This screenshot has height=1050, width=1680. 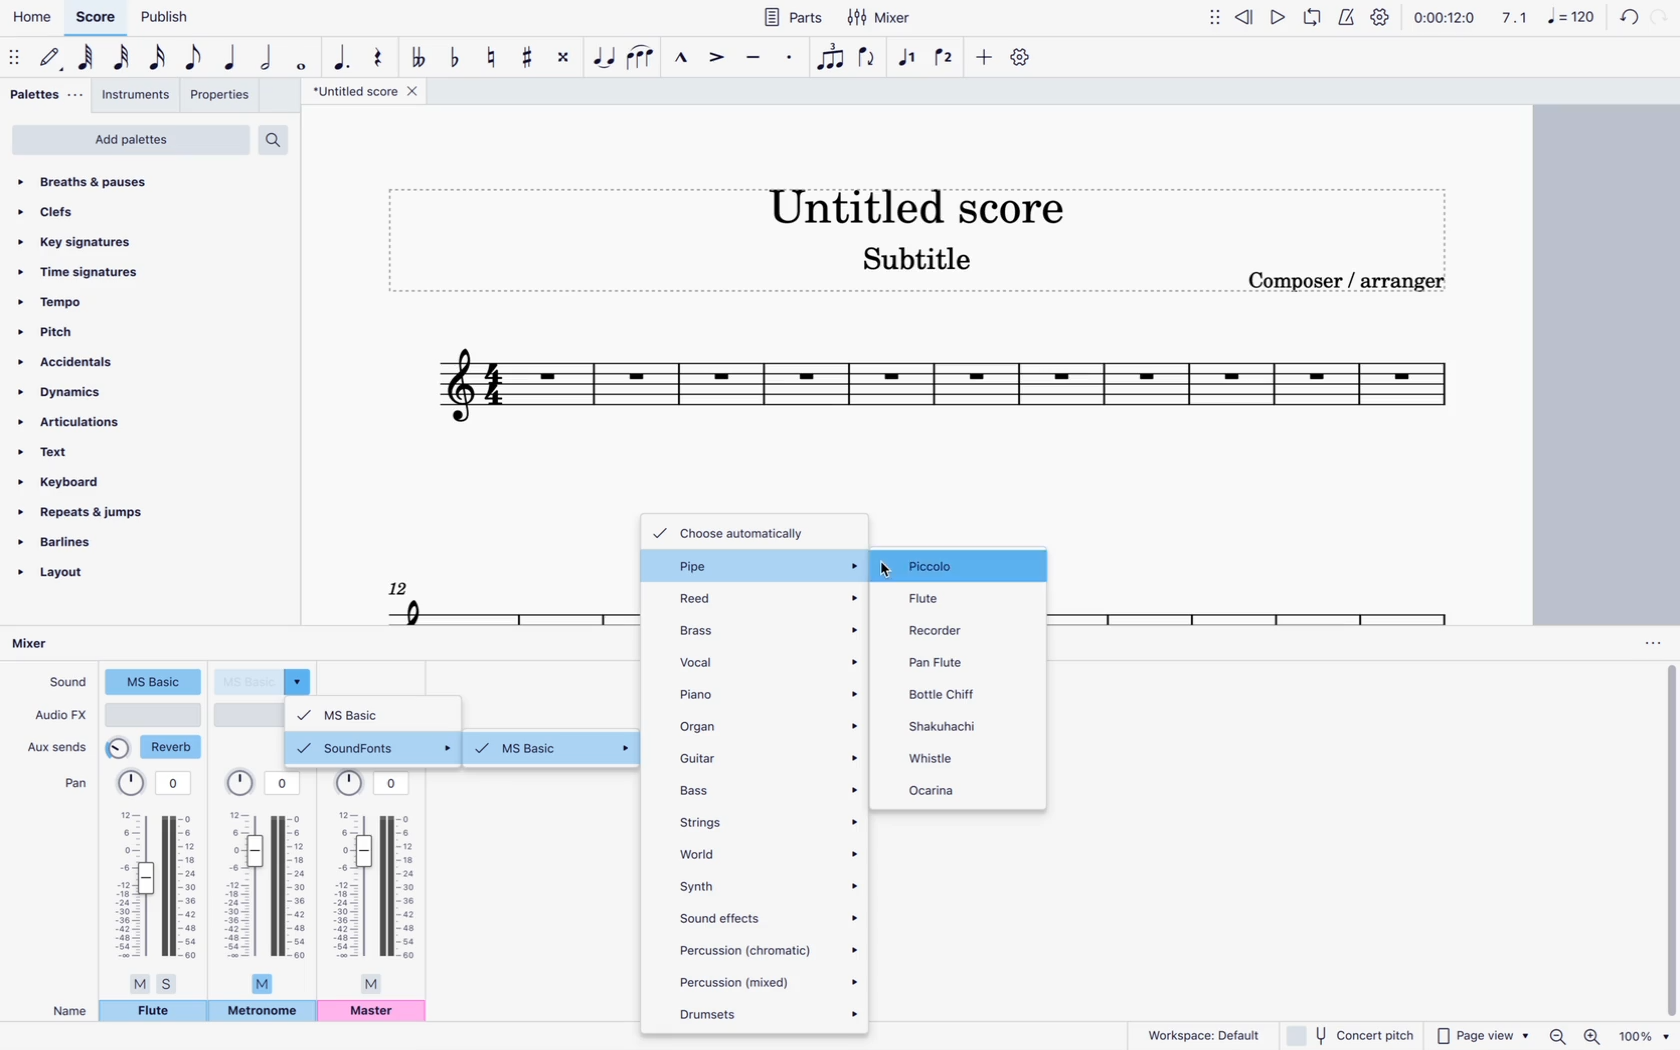 What do you see at coordinates (130, 140) in the screenshot?
I see `add palettes` at bounding box center [130, 140].